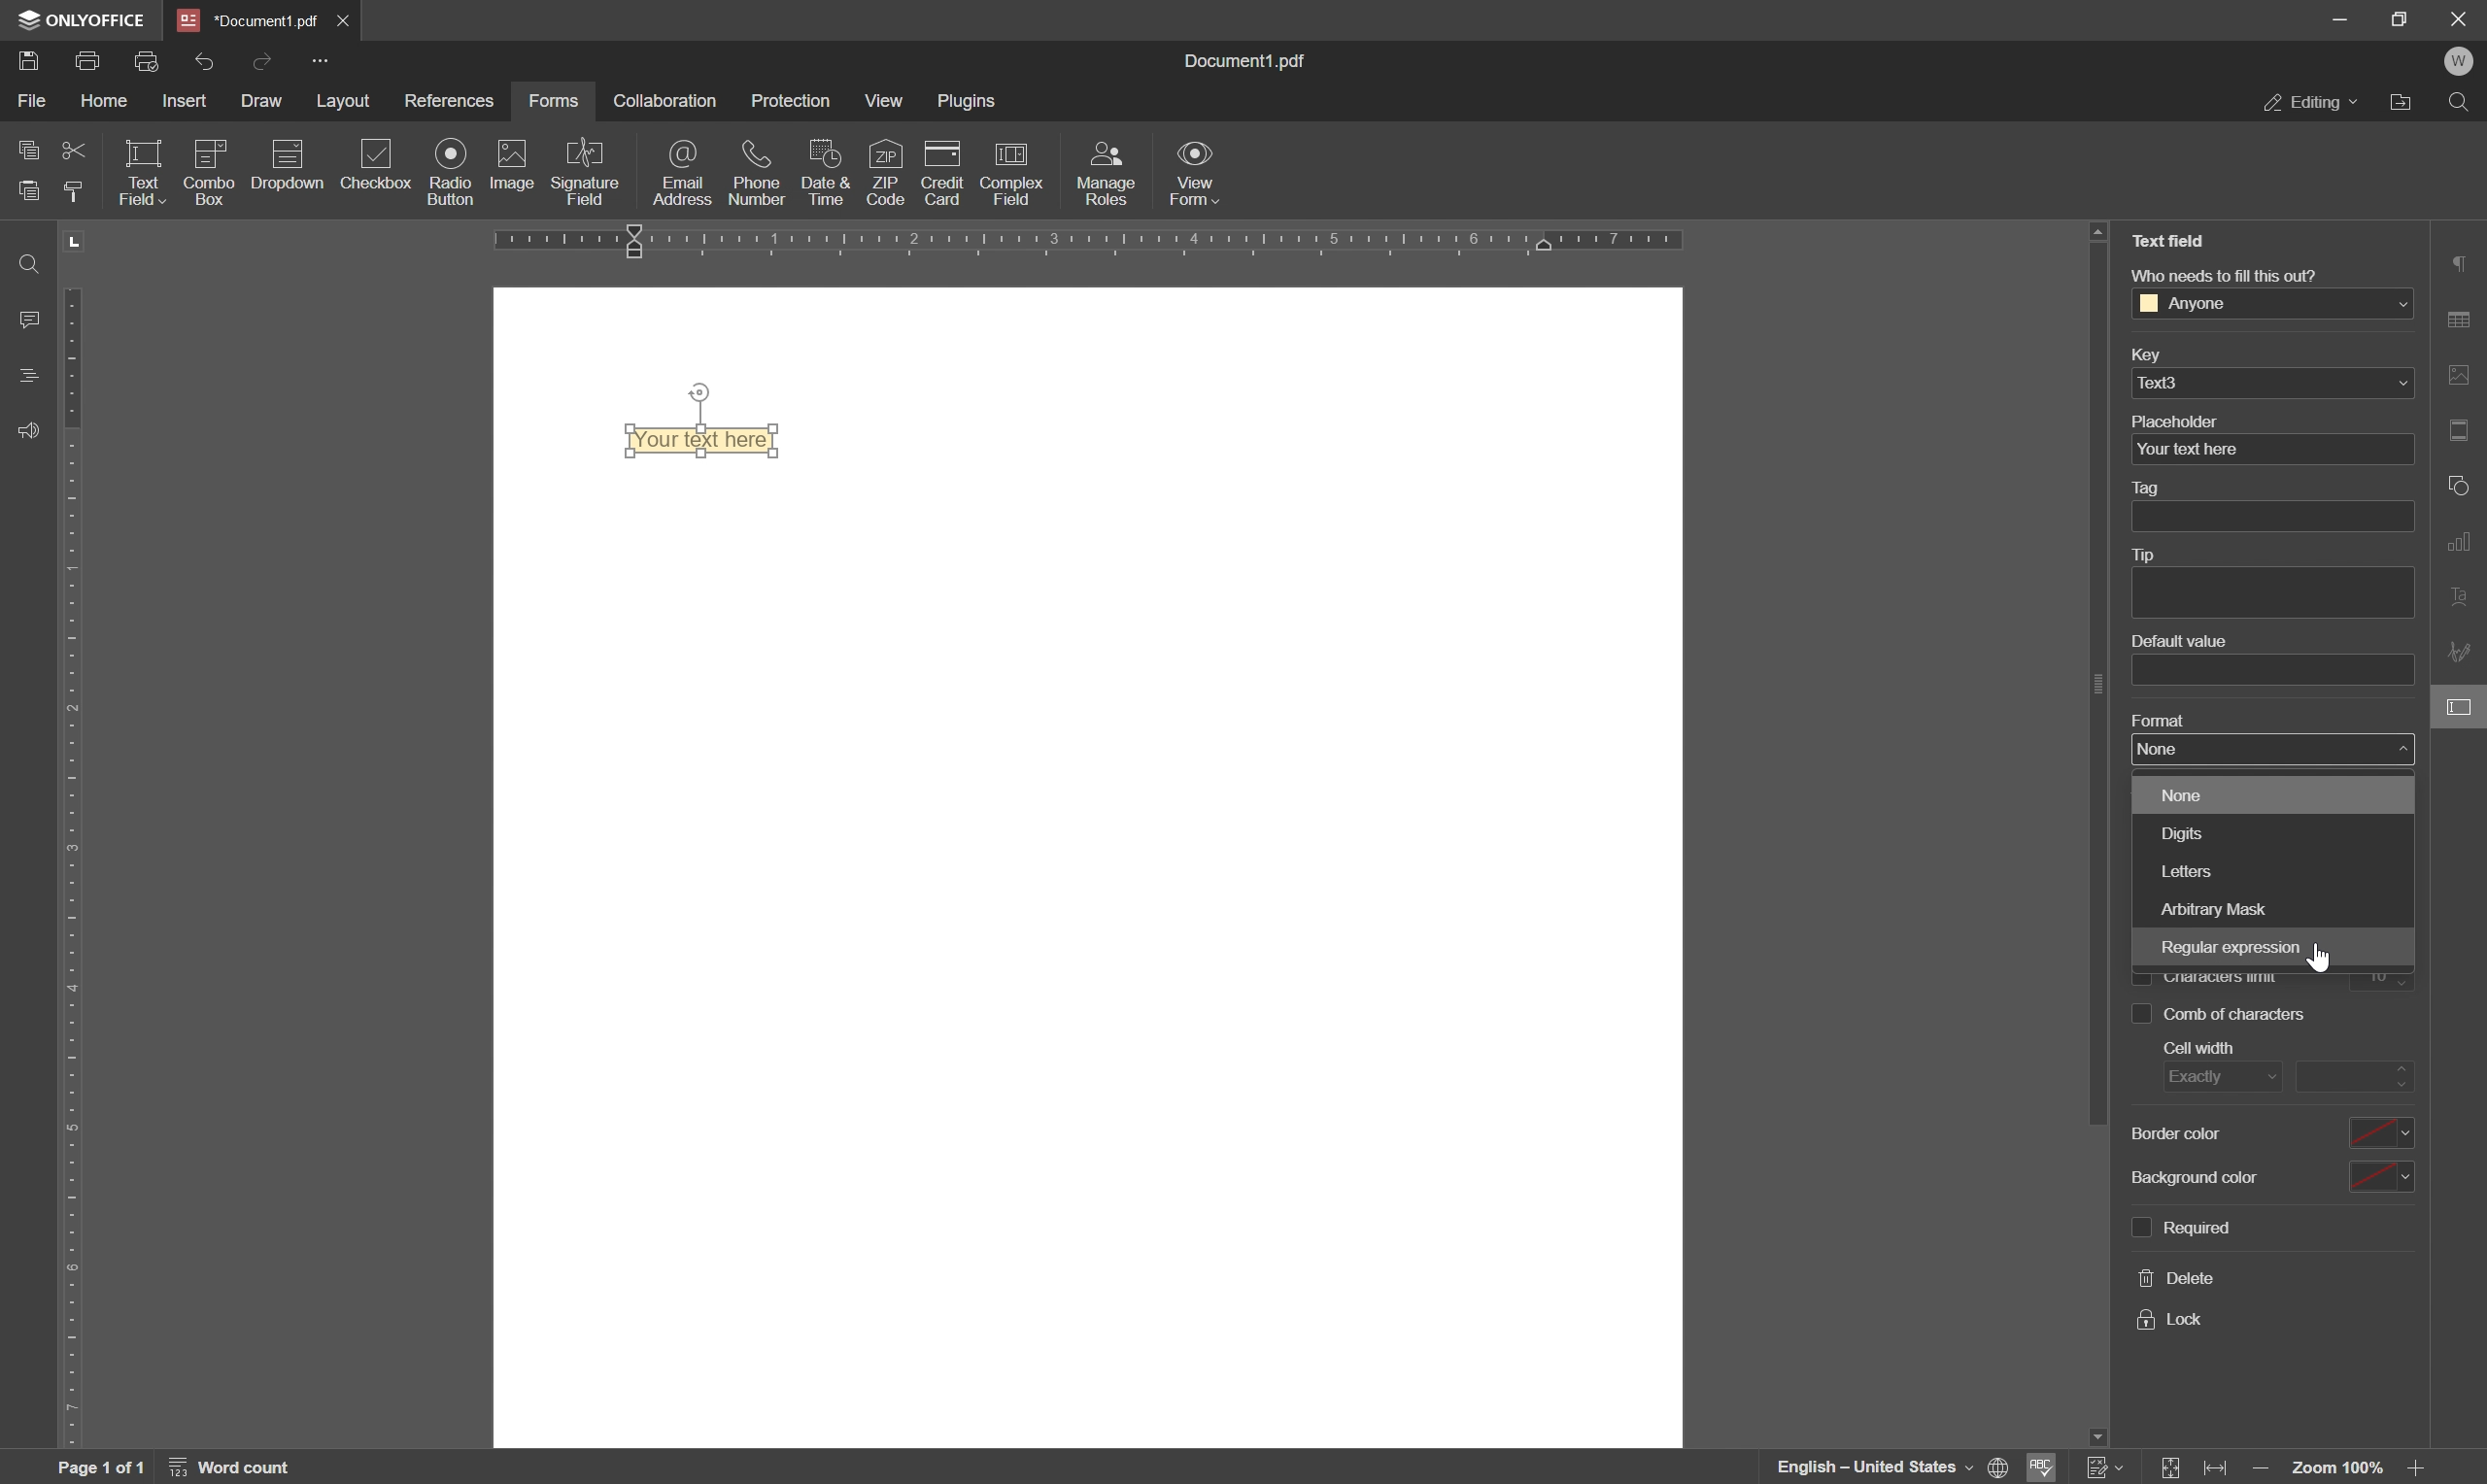  Describe the element at coordinates (25, 318) in the screenshot. I see `comments` at that location.